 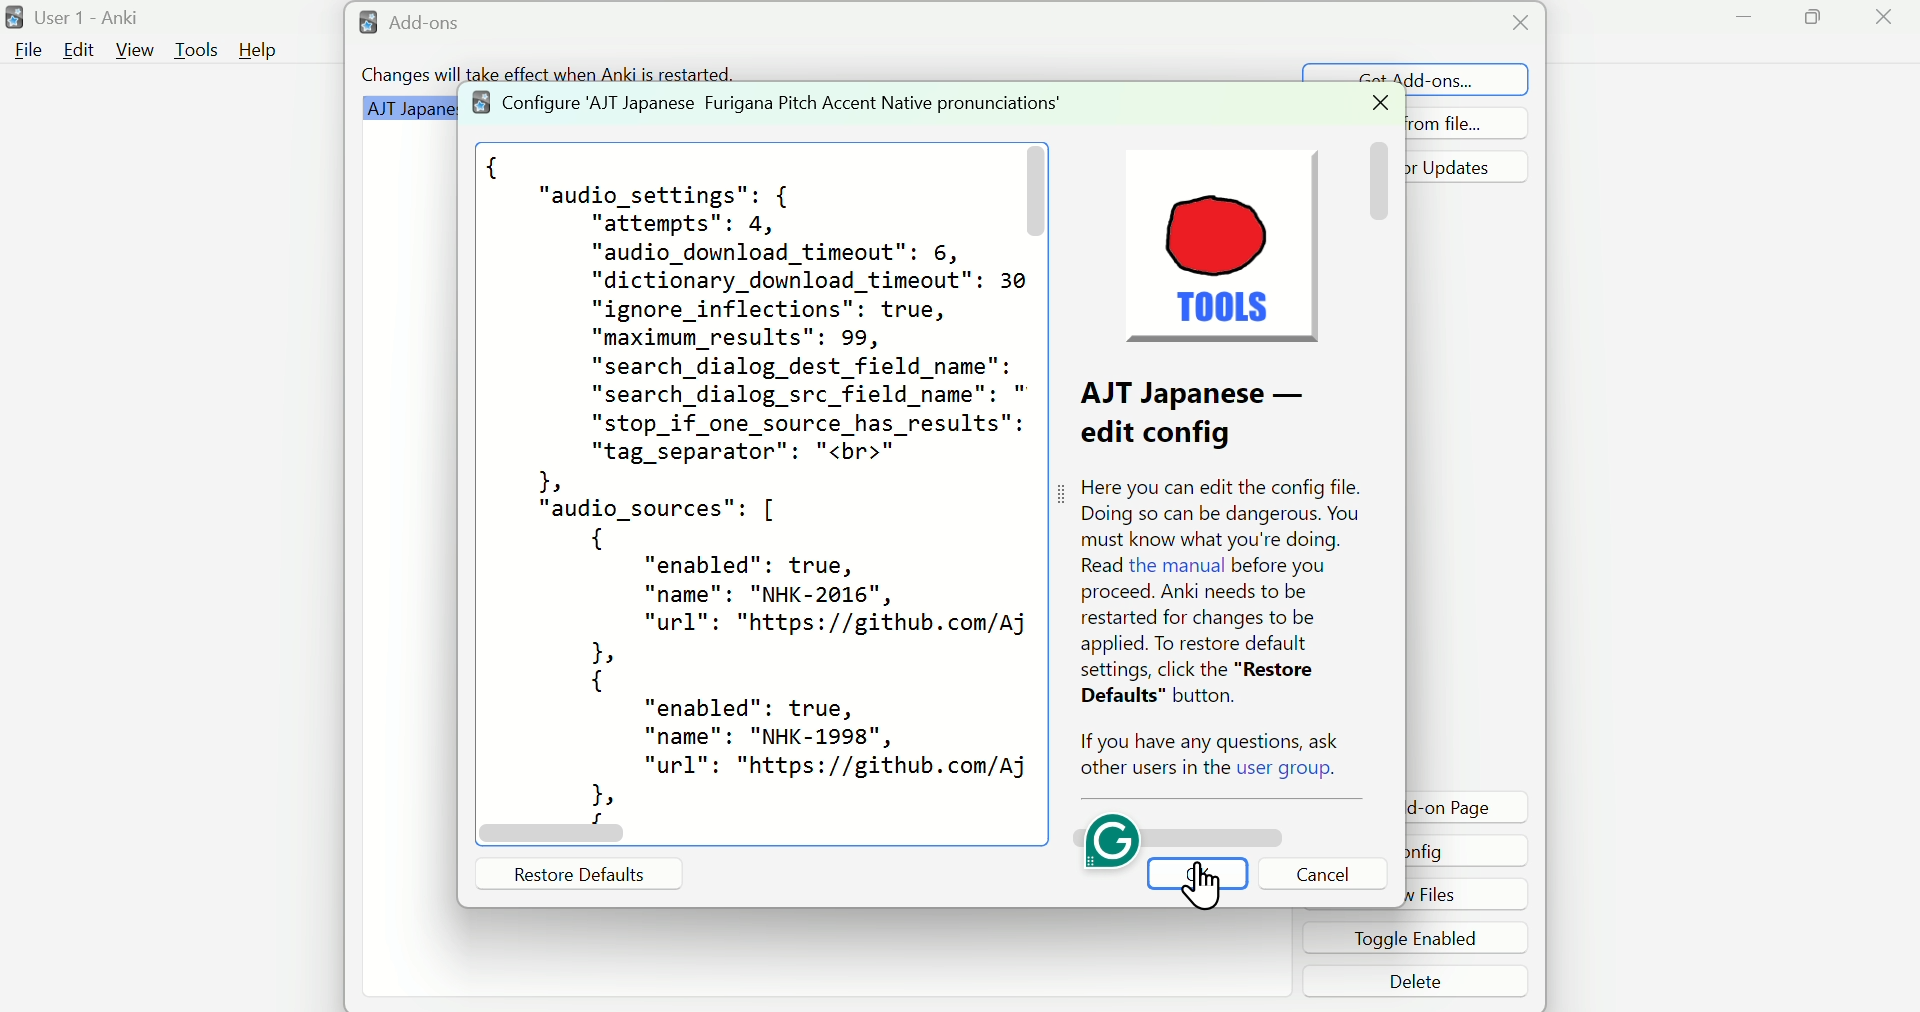 What do you see at coordinates (1414, 939) in the screenshot?
I see `Toggle enabled` at bounding box center [1414, 939].